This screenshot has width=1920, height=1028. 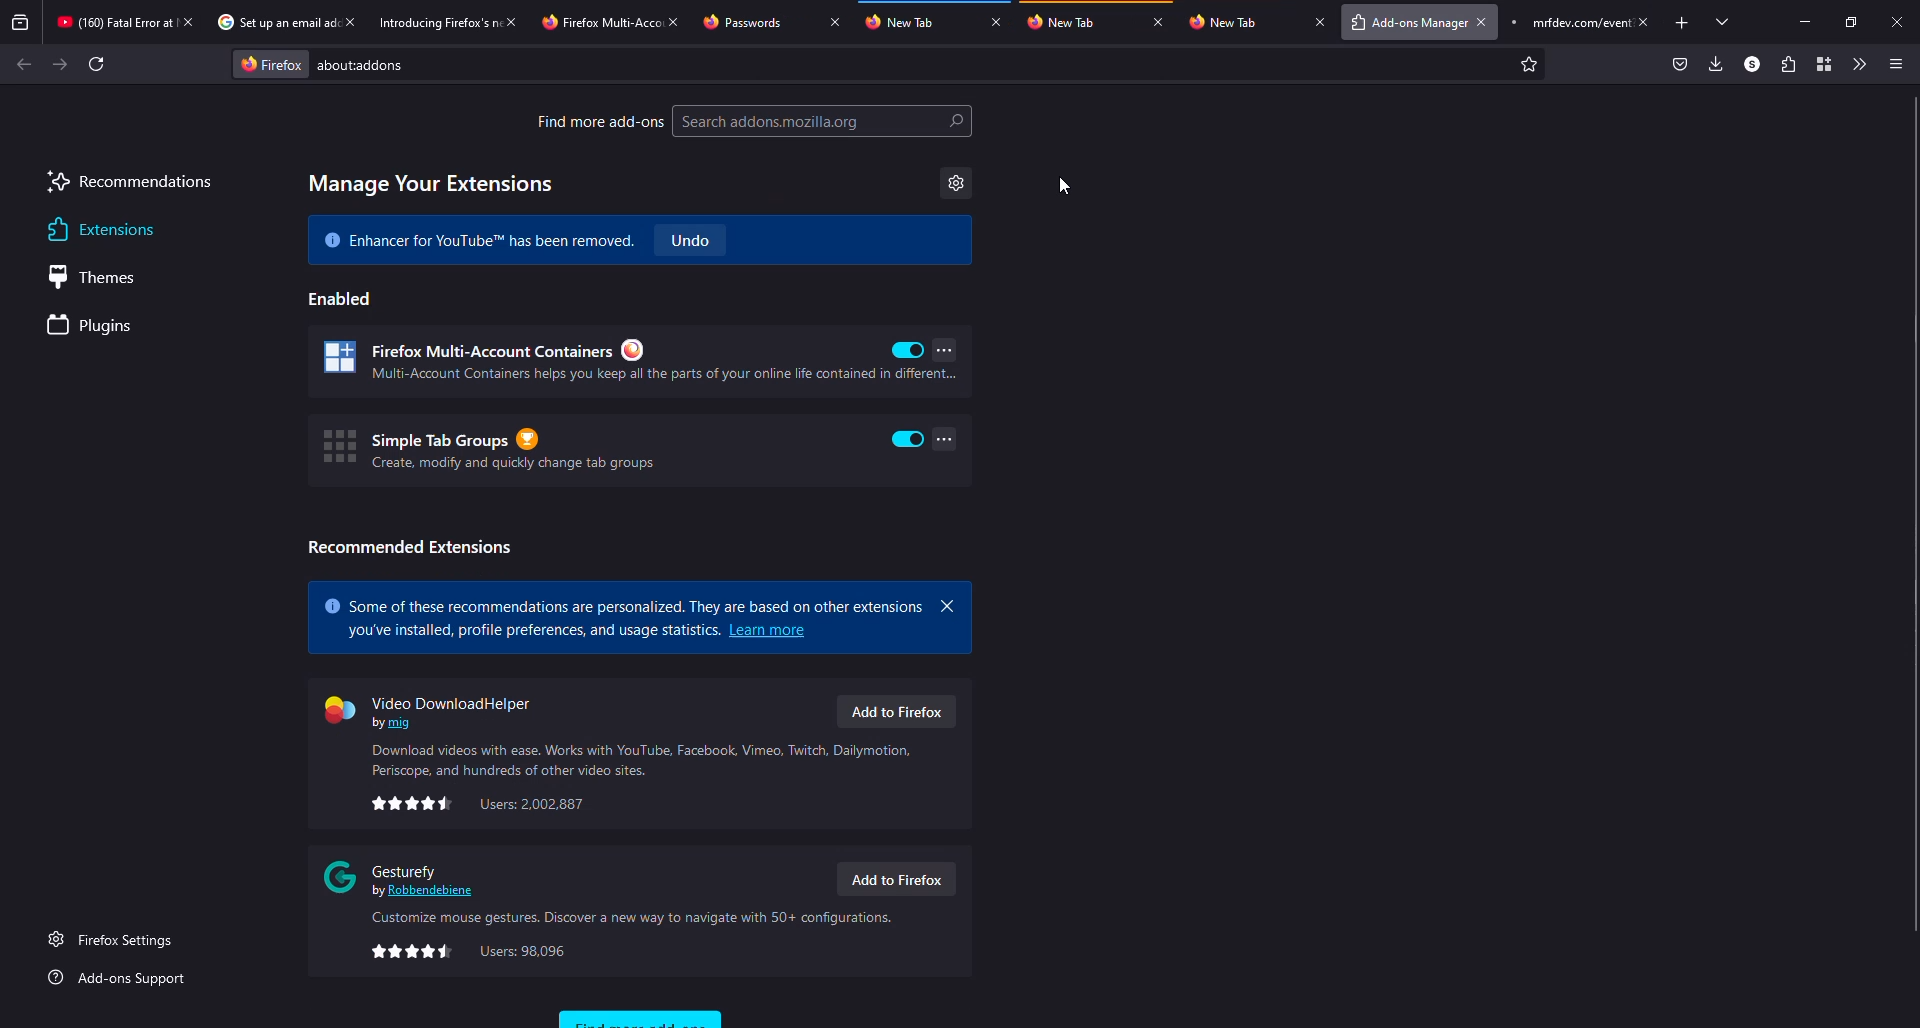 I want to click on add, so click(x=1682, y=23).